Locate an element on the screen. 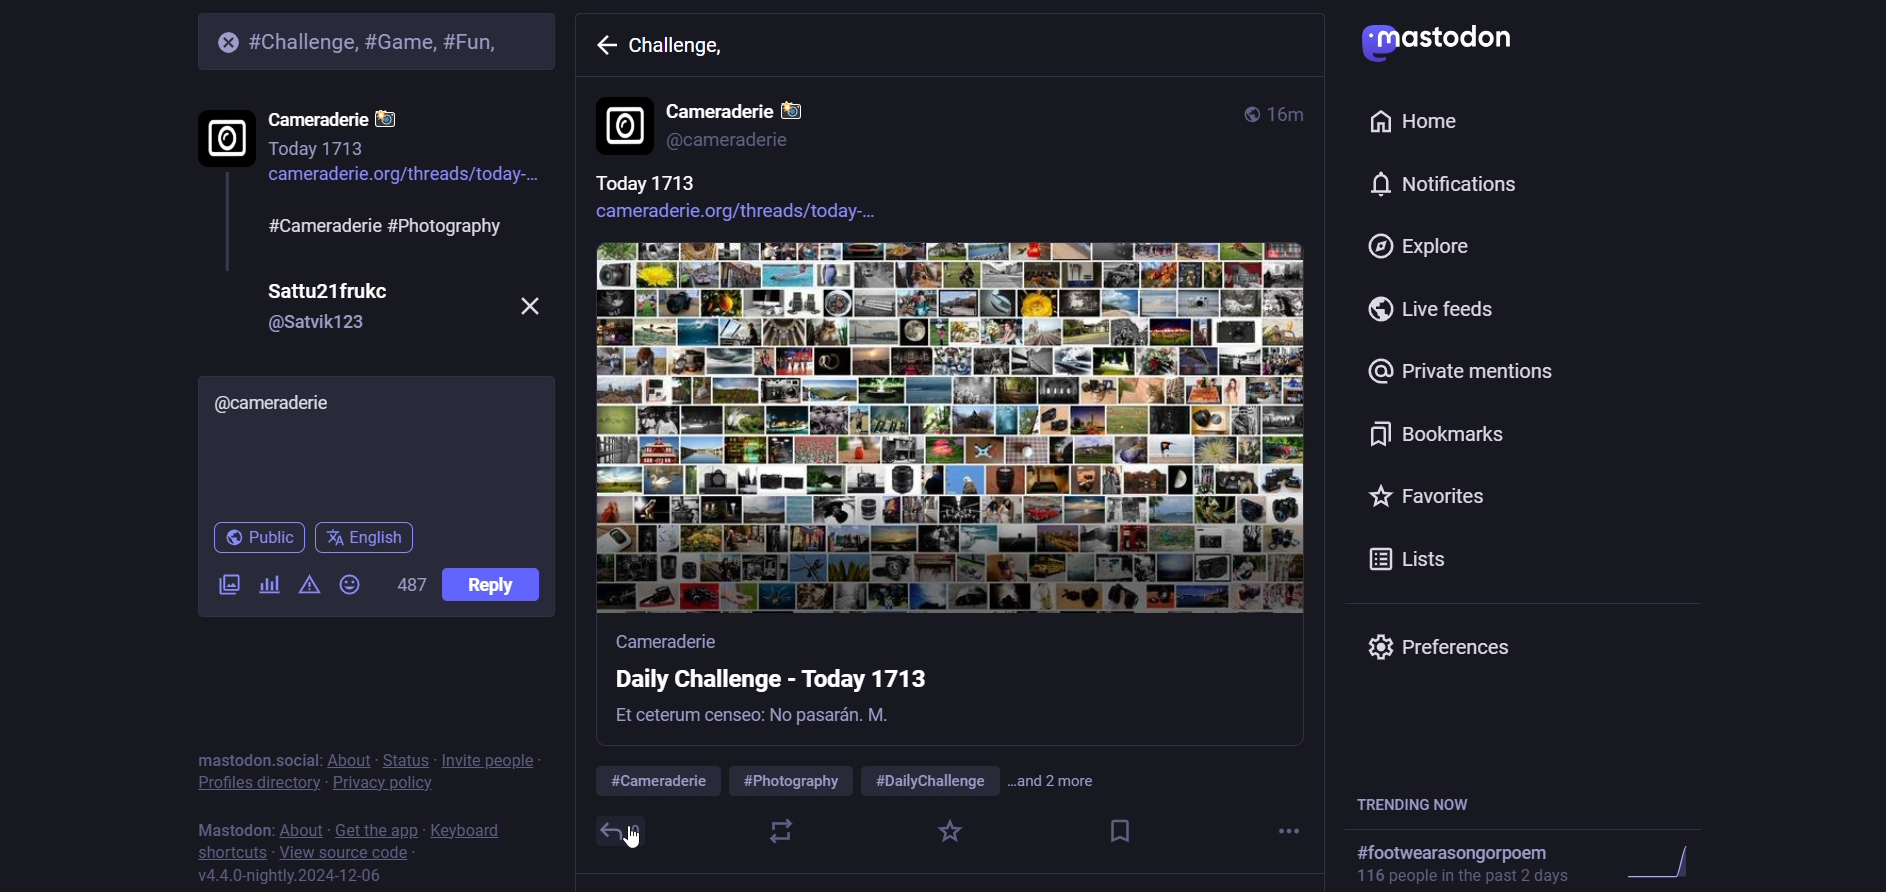 Image resolution: width=1886 pixels, height=892 pixels. @cameraderie is located at coordinates (280, 402).